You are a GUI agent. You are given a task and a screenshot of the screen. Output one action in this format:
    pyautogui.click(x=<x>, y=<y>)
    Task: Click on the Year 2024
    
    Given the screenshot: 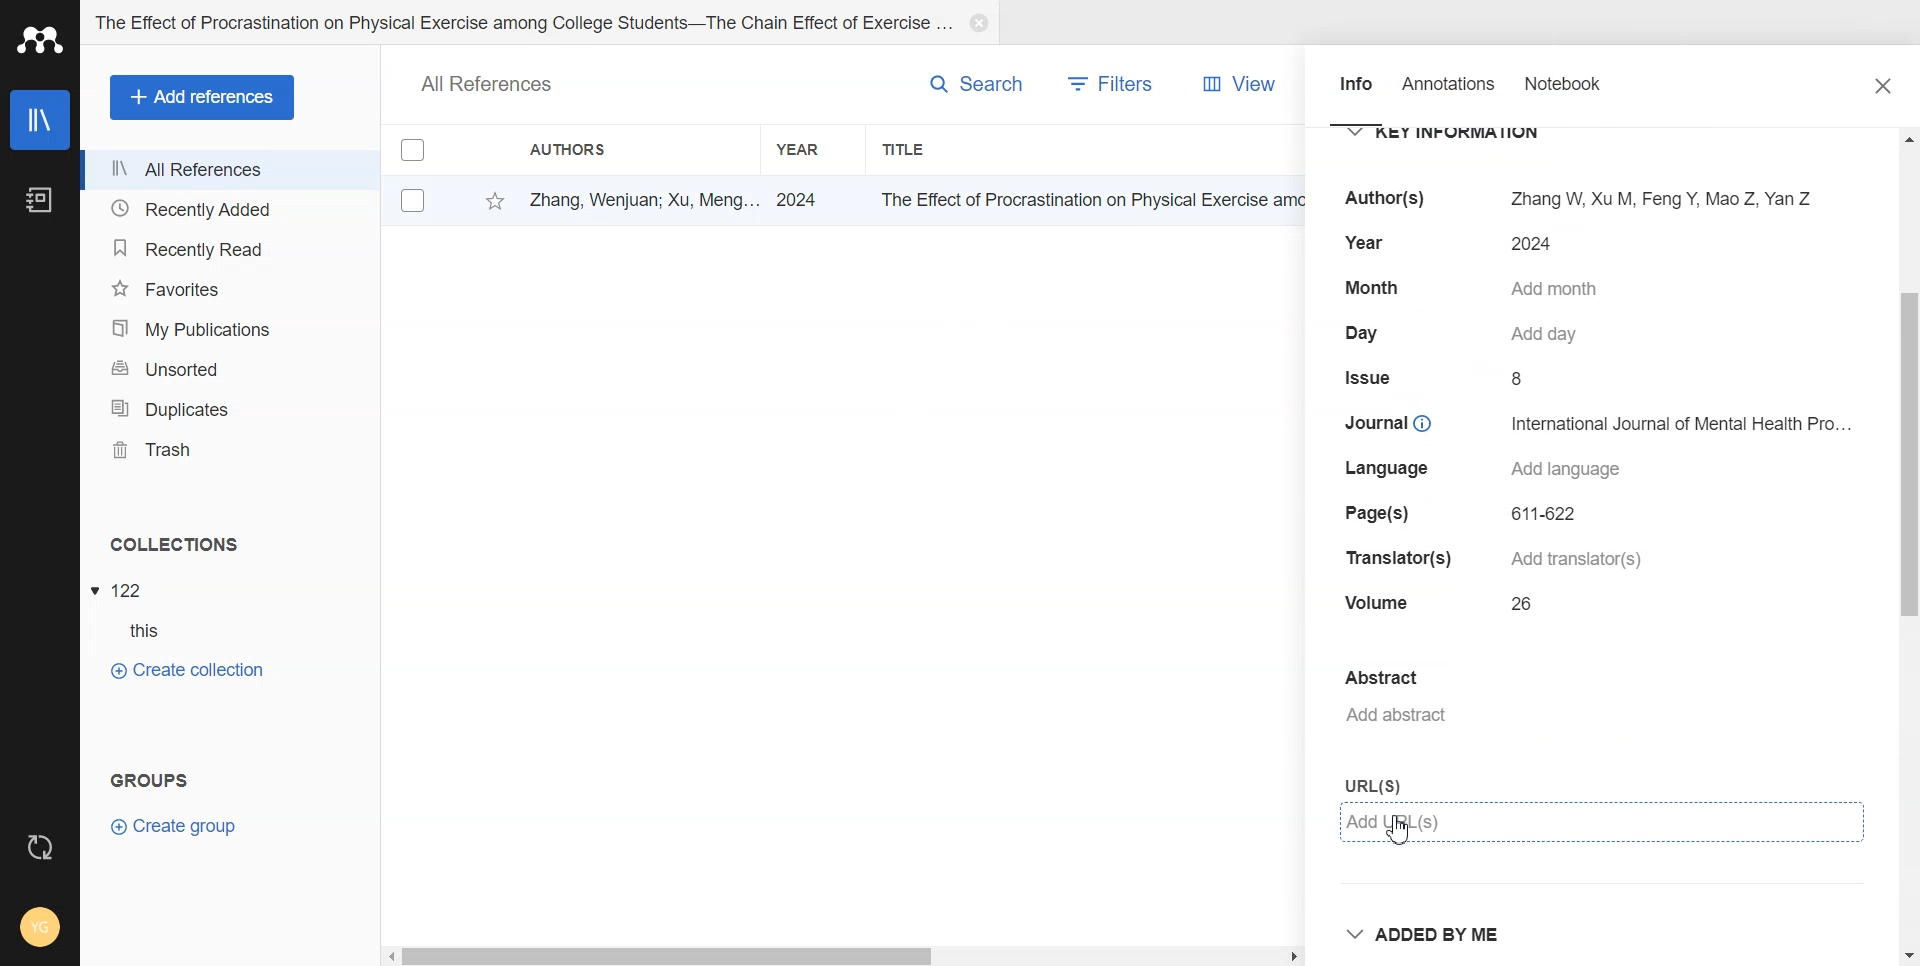 What is the action you would take?
    pyautogui.click(x=1444, y=245)
    